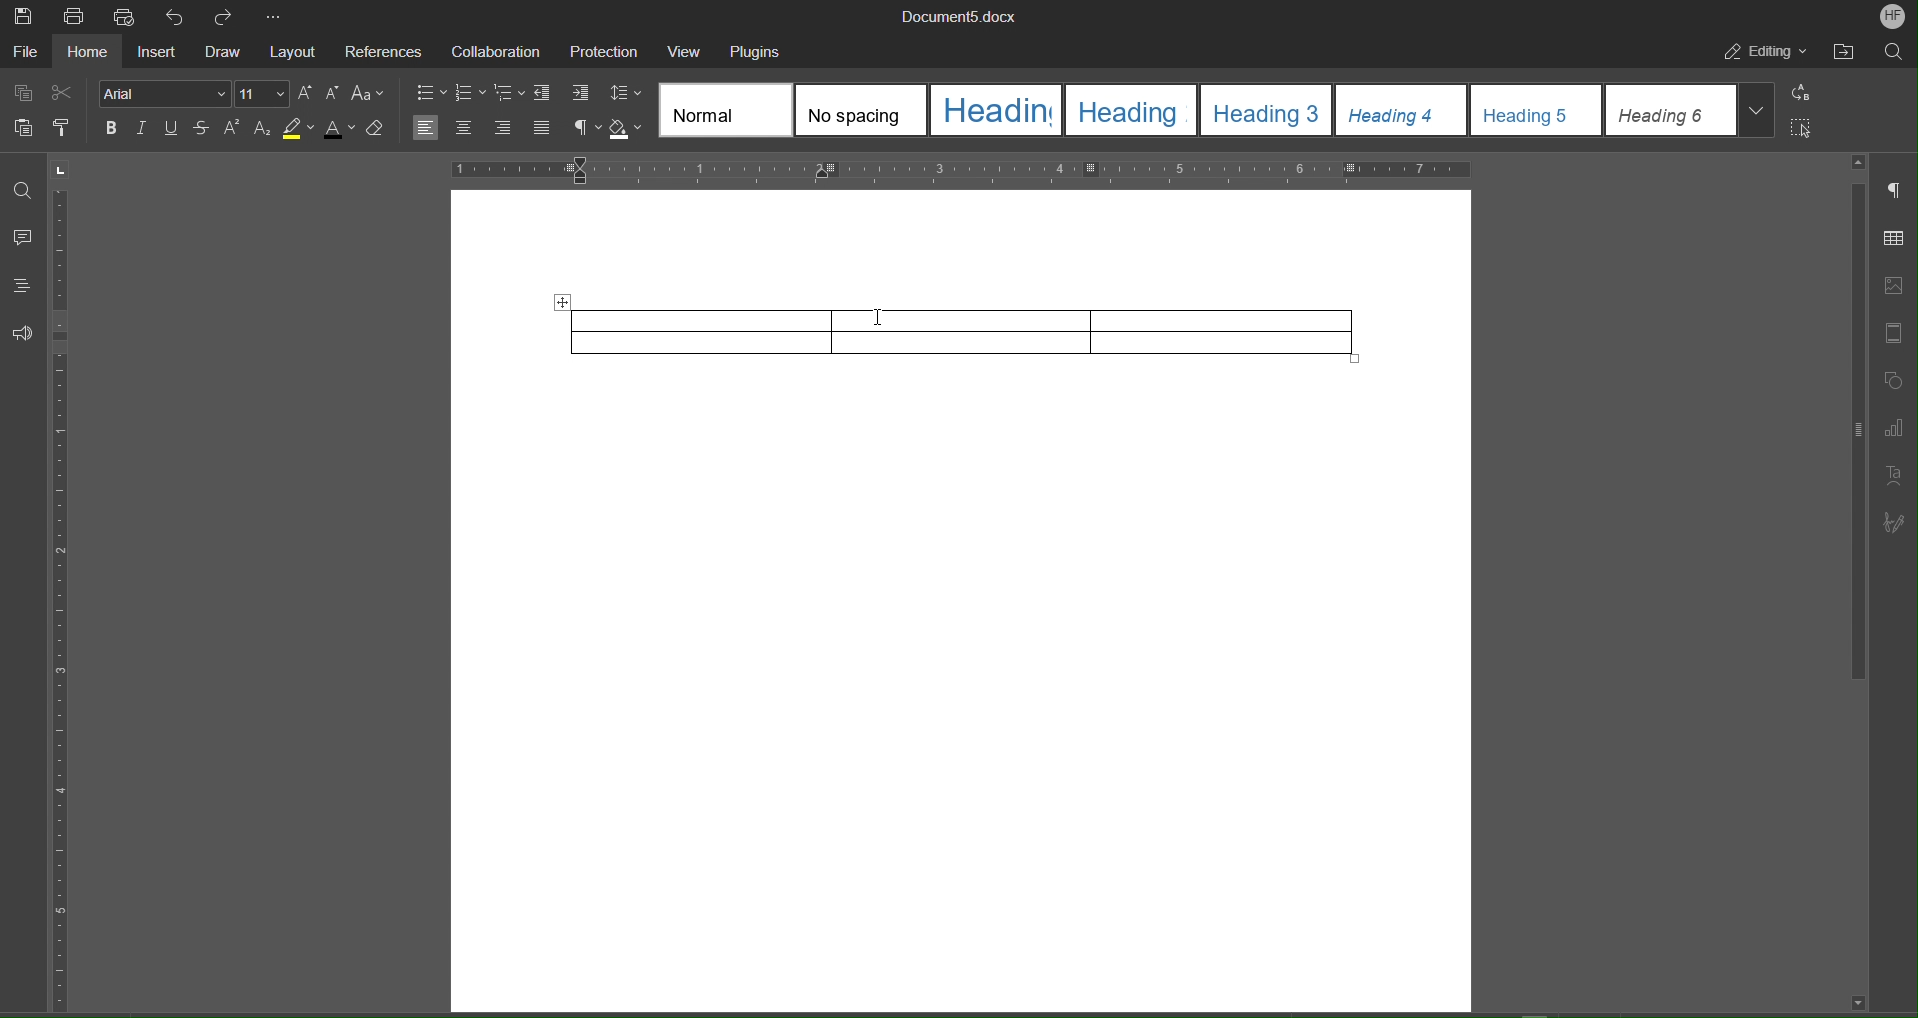 The width and height of the screenshot is (1918, 1018). I want to click on Text Art, so click(1898, 473).